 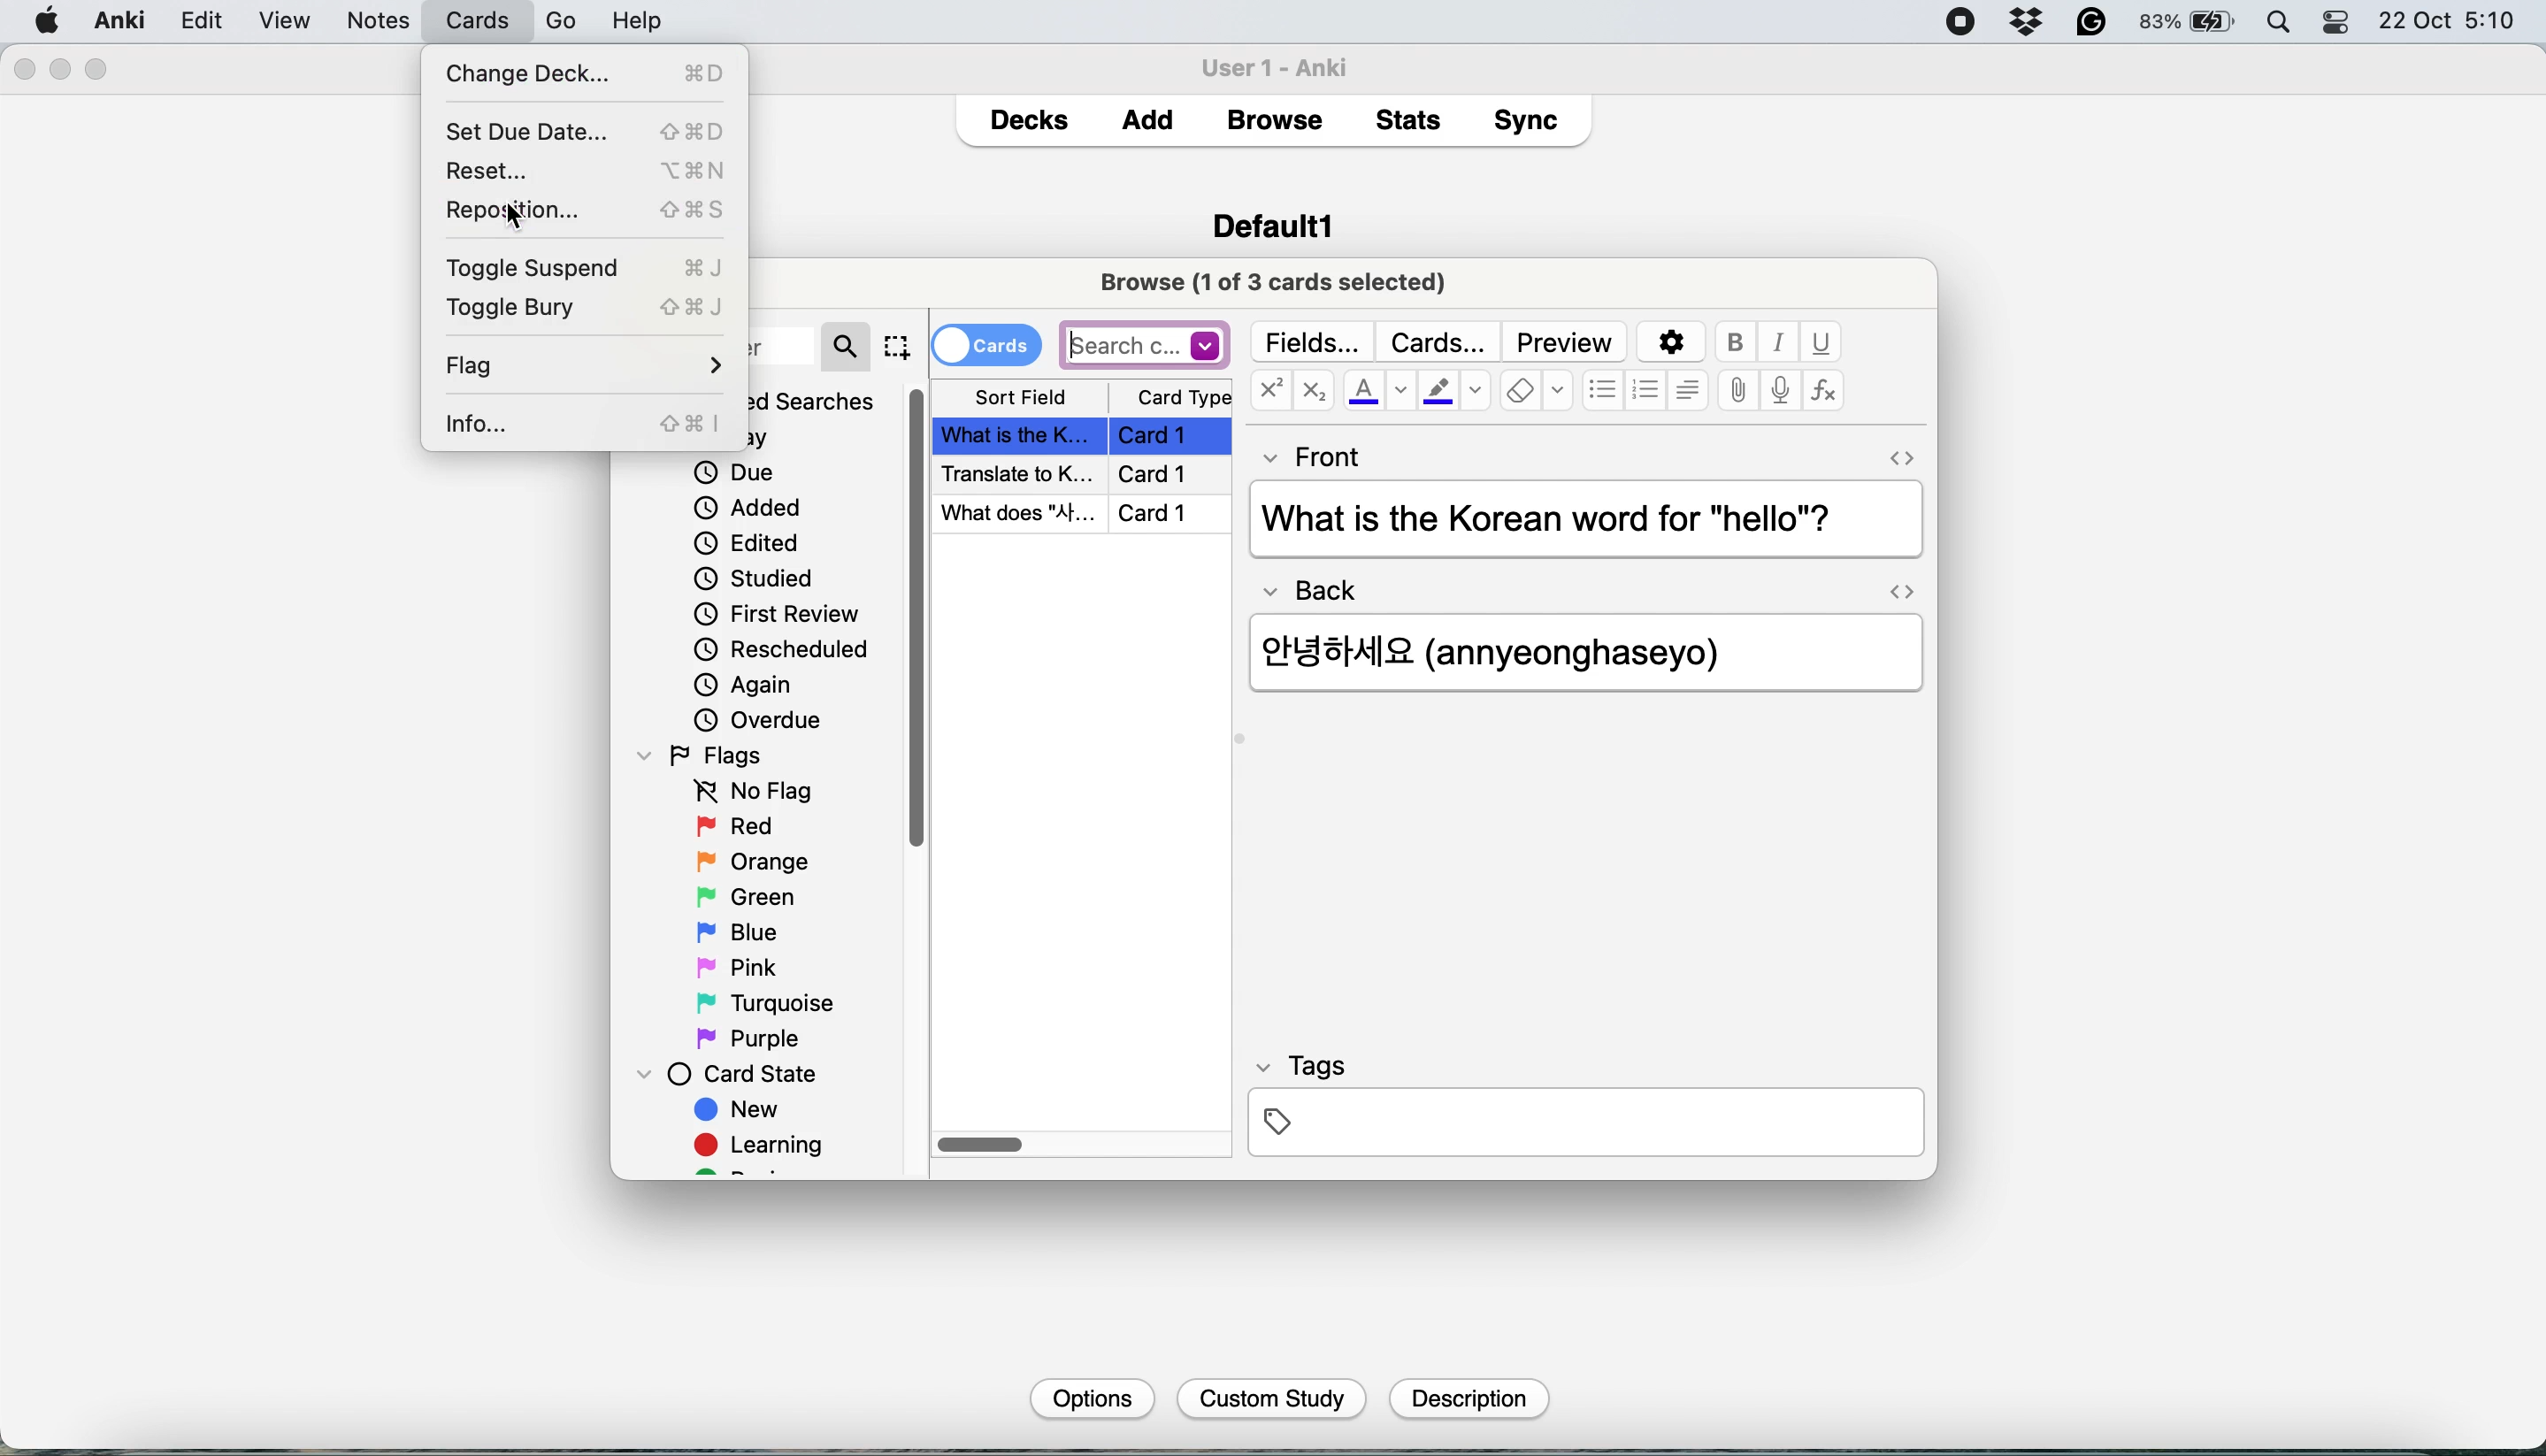 What do you see at coordinates (540, 20) in the screenshot?
I see `help` at bounding box center [540, 20].